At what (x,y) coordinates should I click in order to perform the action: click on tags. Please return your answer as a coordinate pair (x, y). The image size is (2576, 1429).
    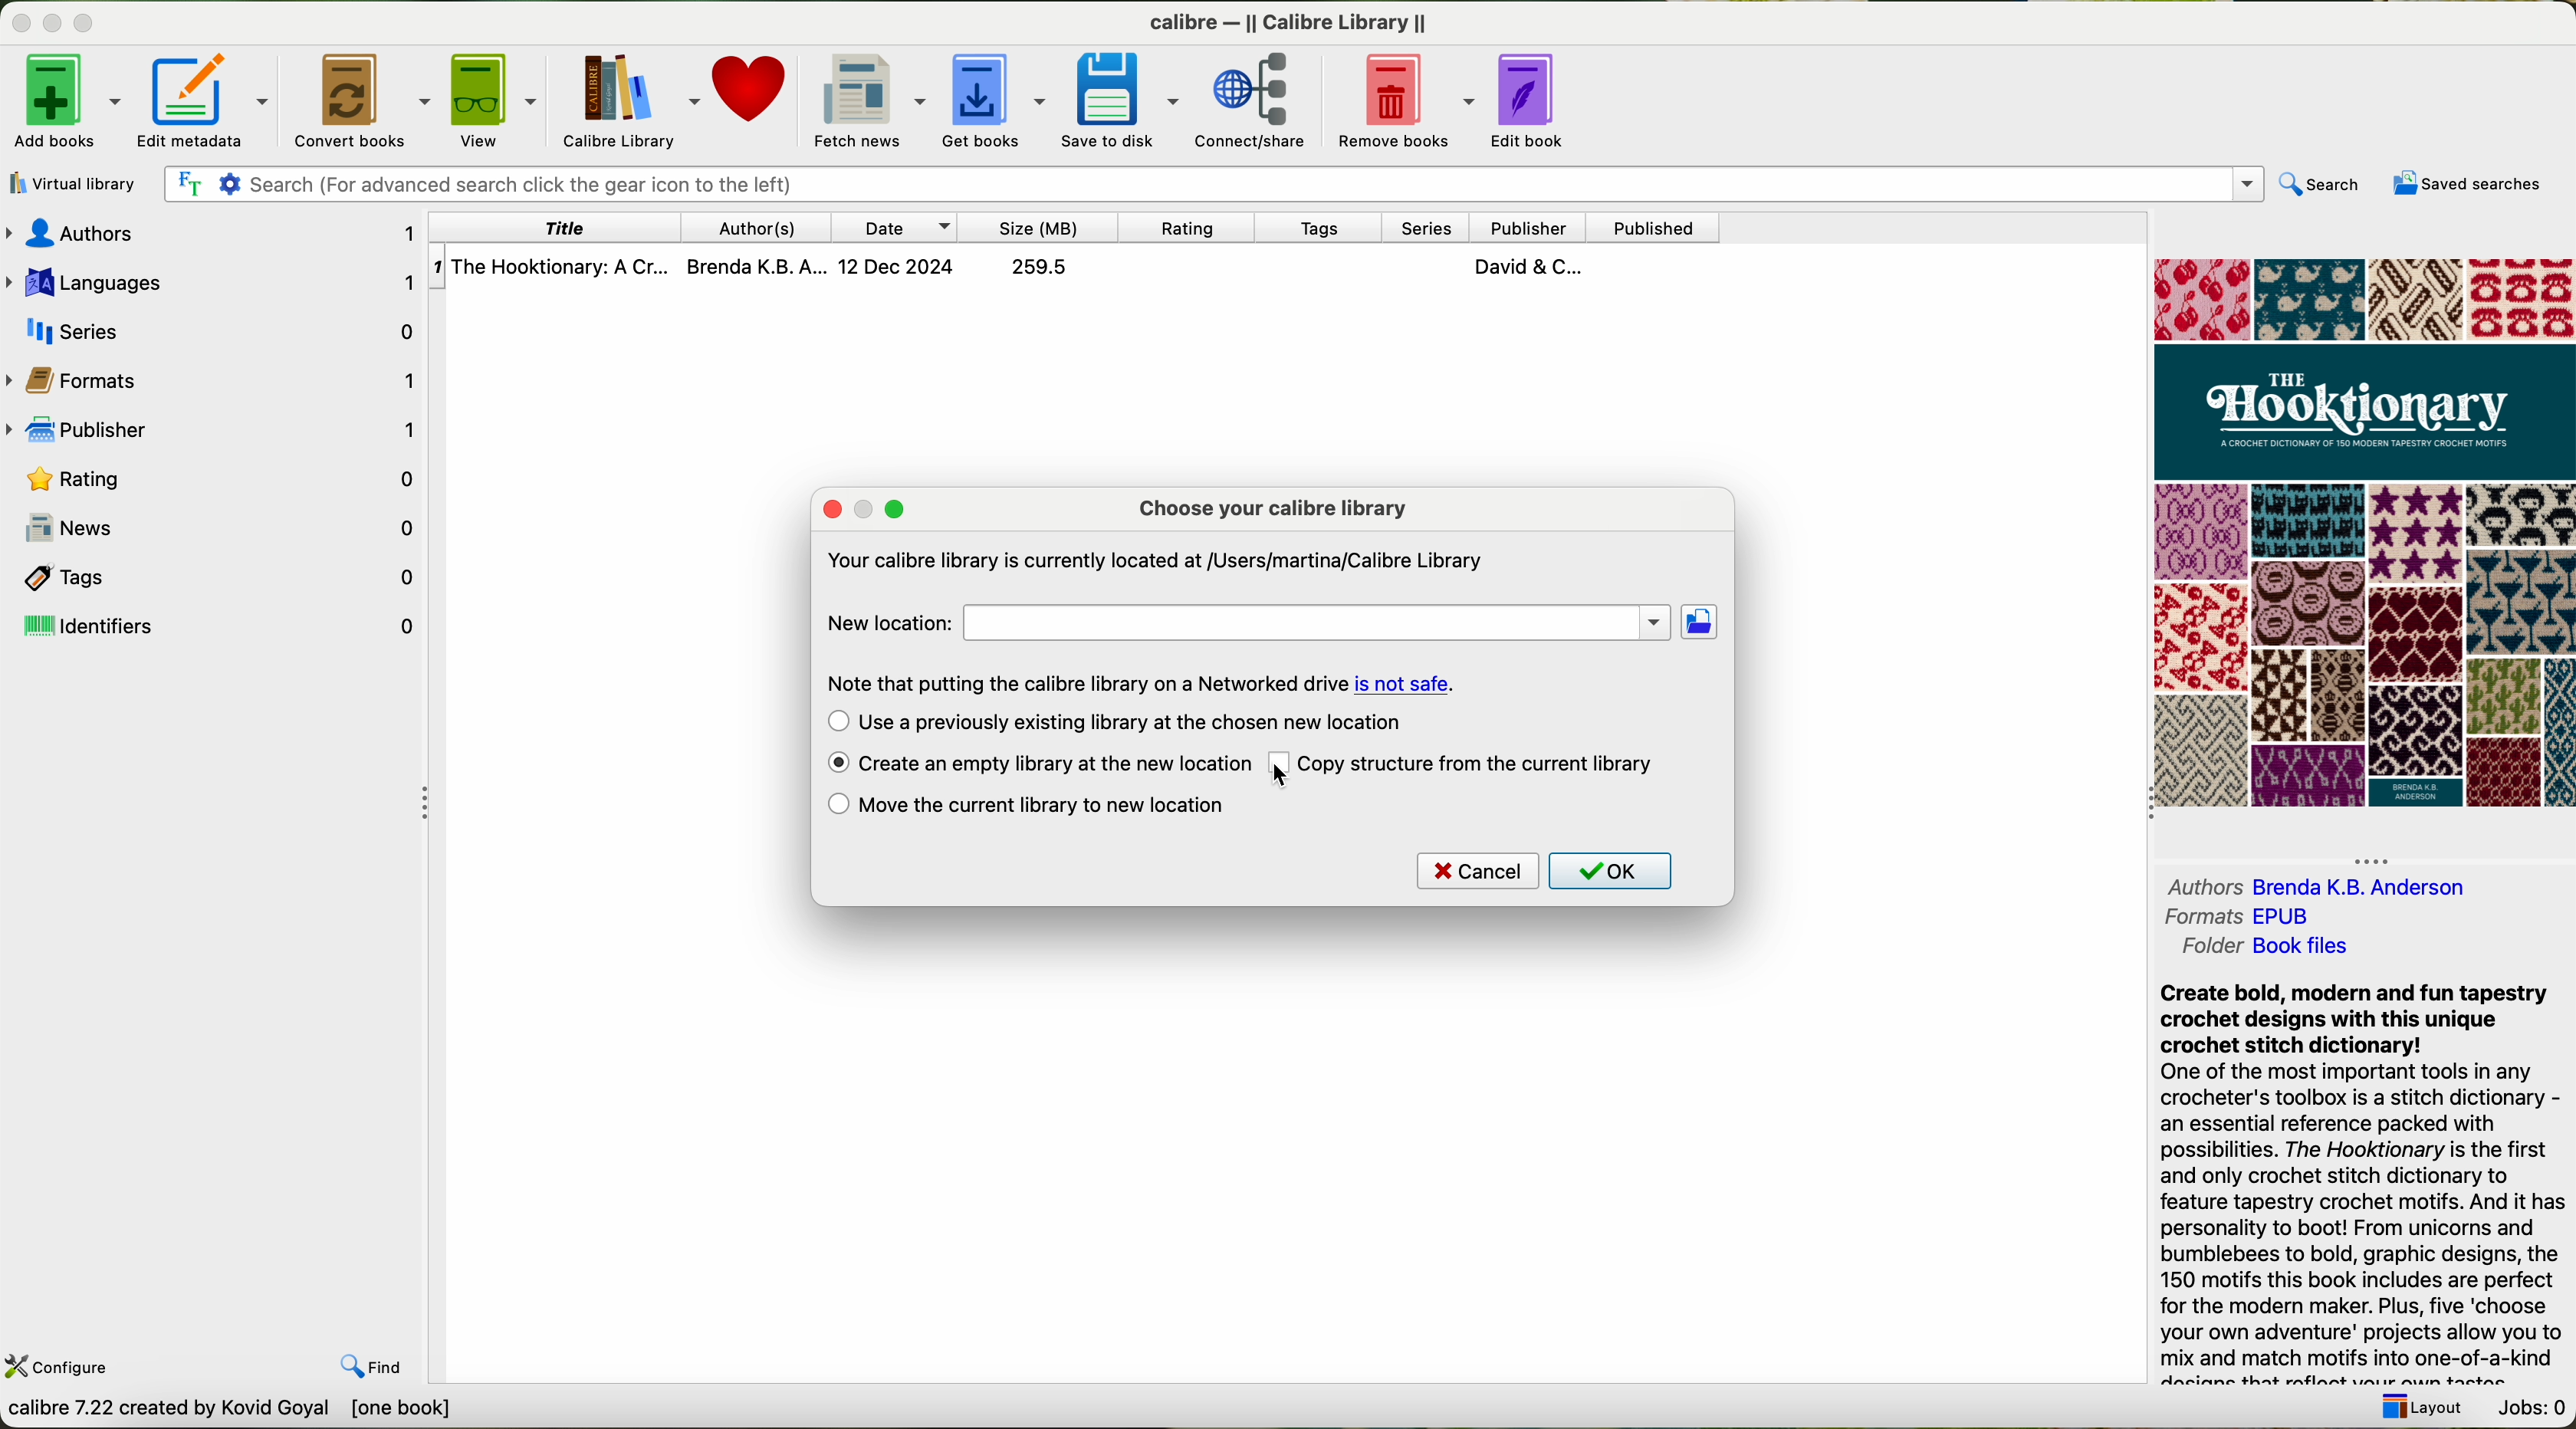
    Looking at the image, I should click on (211, 579).